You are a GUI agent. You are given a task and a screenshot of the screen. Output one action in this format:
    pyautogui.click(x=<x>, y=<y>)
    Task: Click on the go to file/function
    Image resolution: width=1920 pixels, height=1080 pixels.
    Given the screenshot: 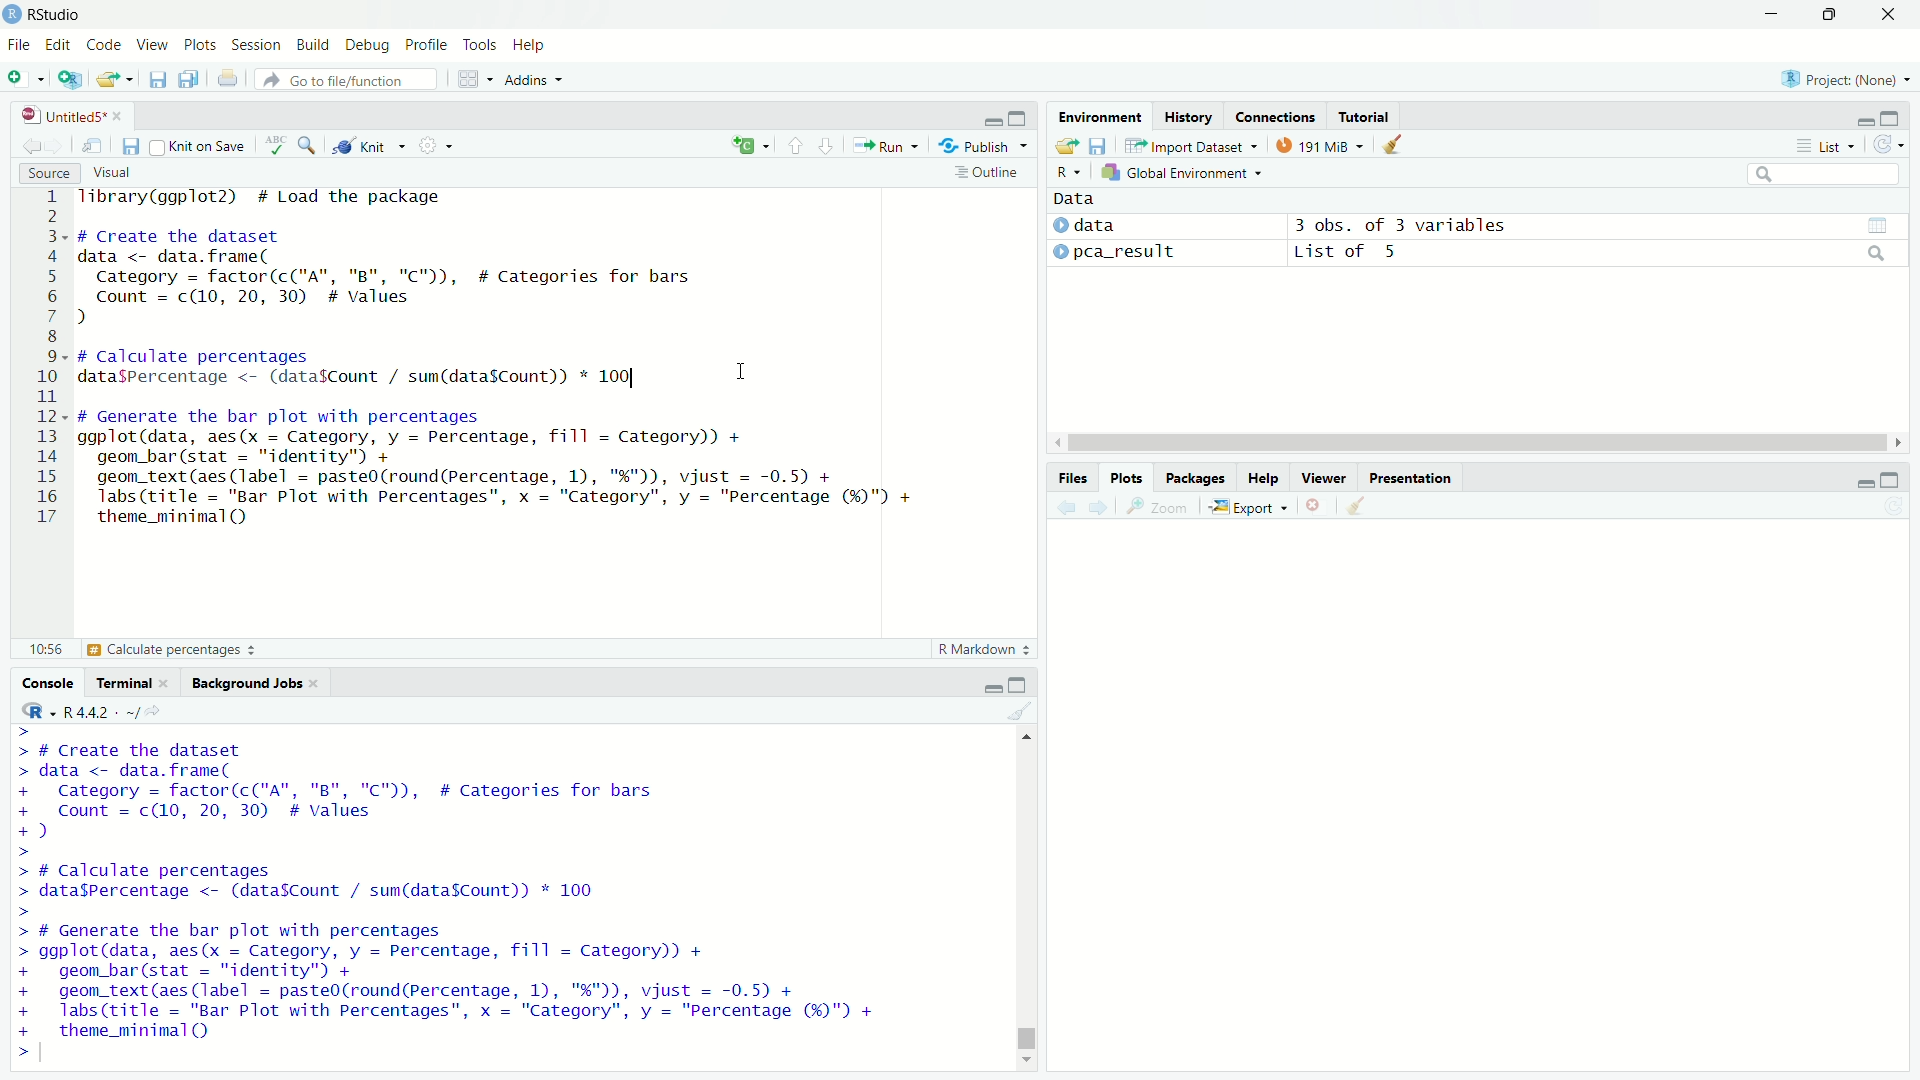 What is the action you would take?
    pyautogui.click(x=348, y=78)
    